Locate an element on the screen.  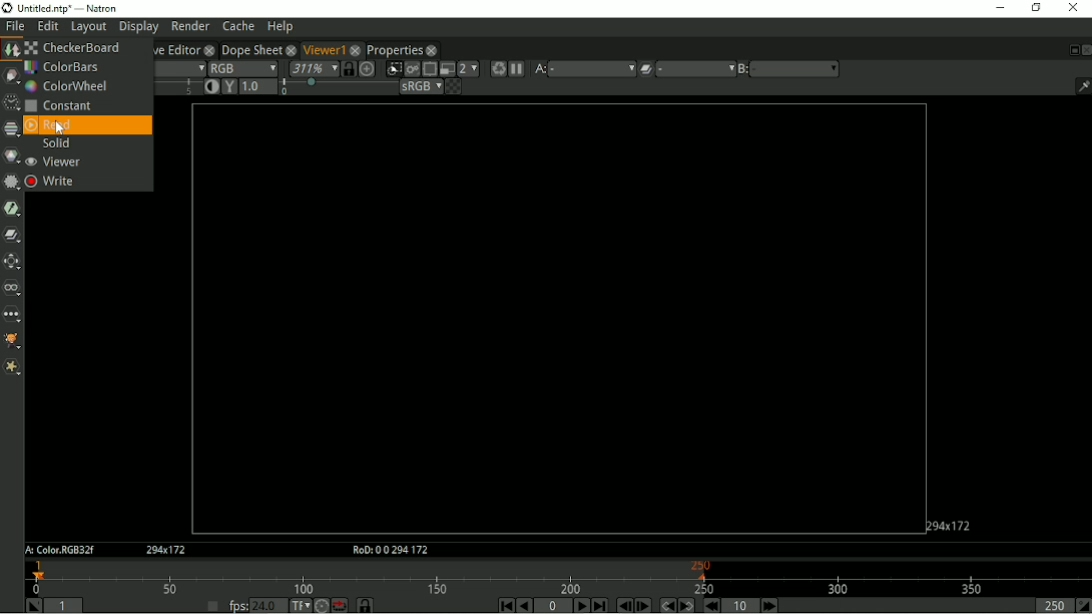
Time is located at coordinates (10, 102).